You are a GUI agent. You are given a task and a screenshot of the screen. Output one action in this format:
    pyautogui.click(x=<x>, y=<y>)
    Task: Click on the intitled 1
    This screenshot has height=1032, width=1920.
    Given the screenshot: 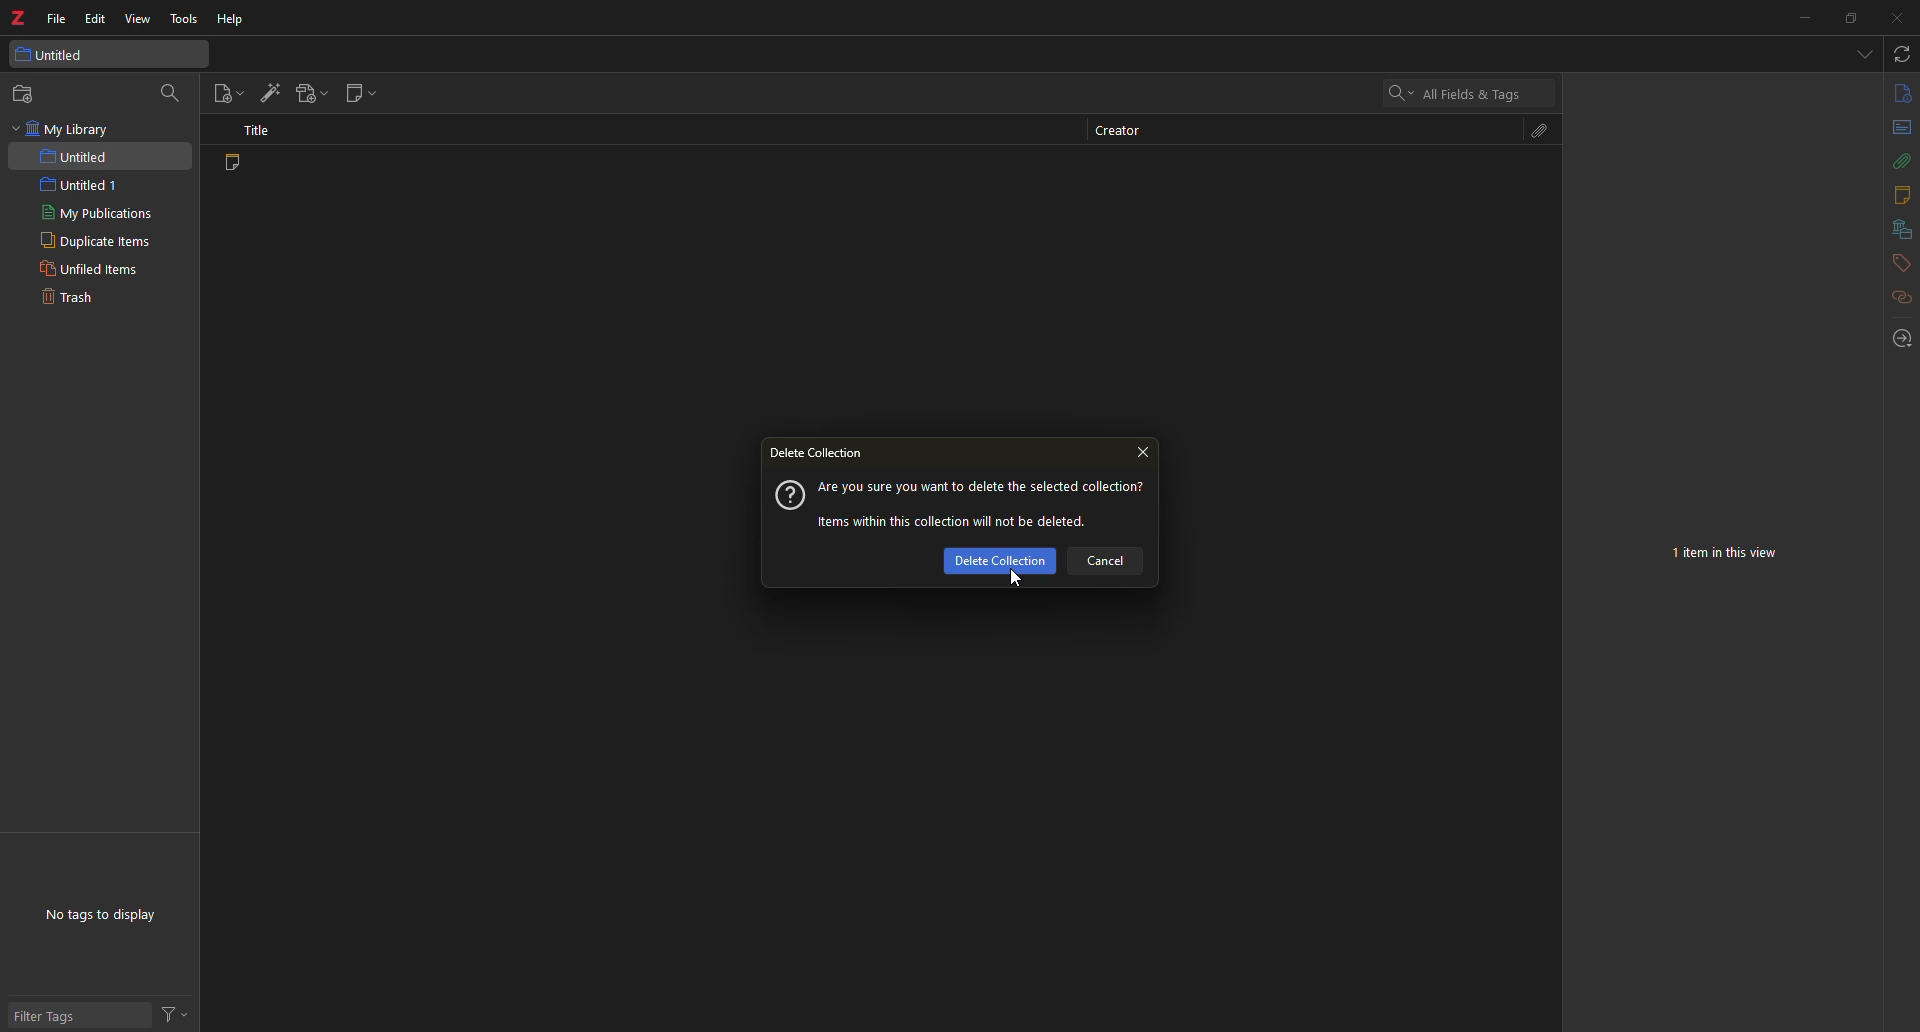 What is the action you would take?
    pyautogui.click(x=84, y=185)
    